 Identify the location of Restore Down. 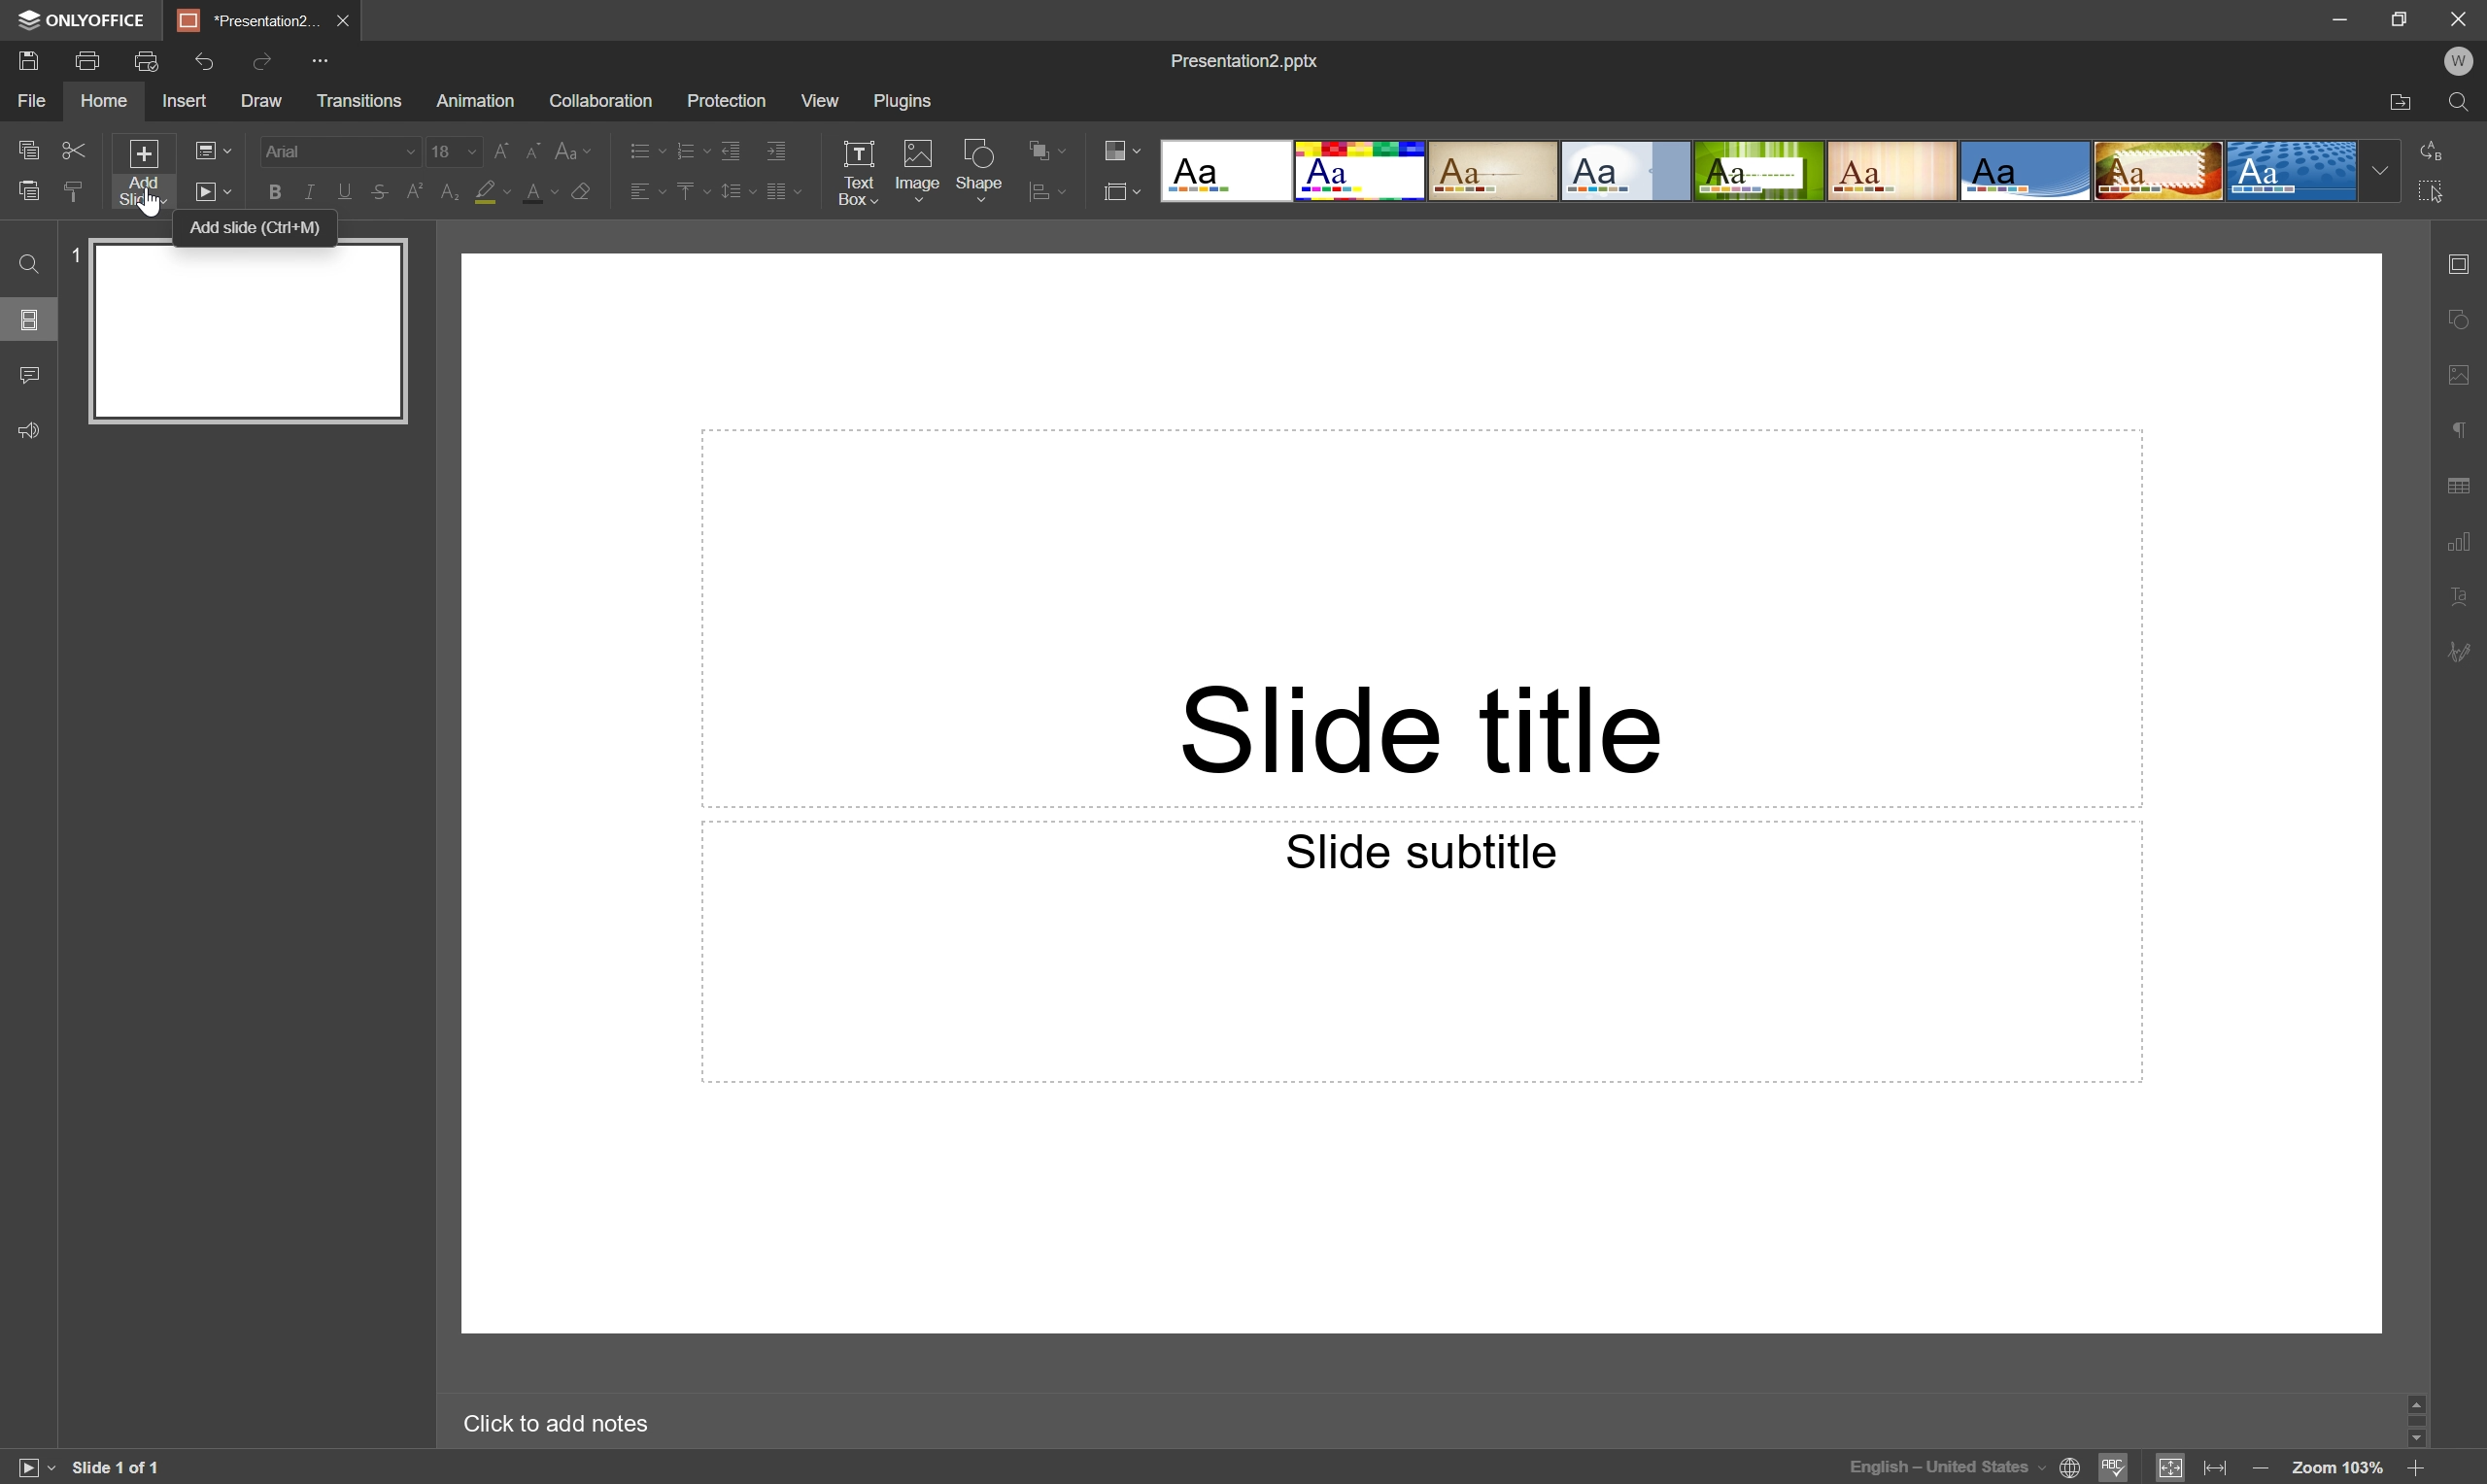
(2400, 19).